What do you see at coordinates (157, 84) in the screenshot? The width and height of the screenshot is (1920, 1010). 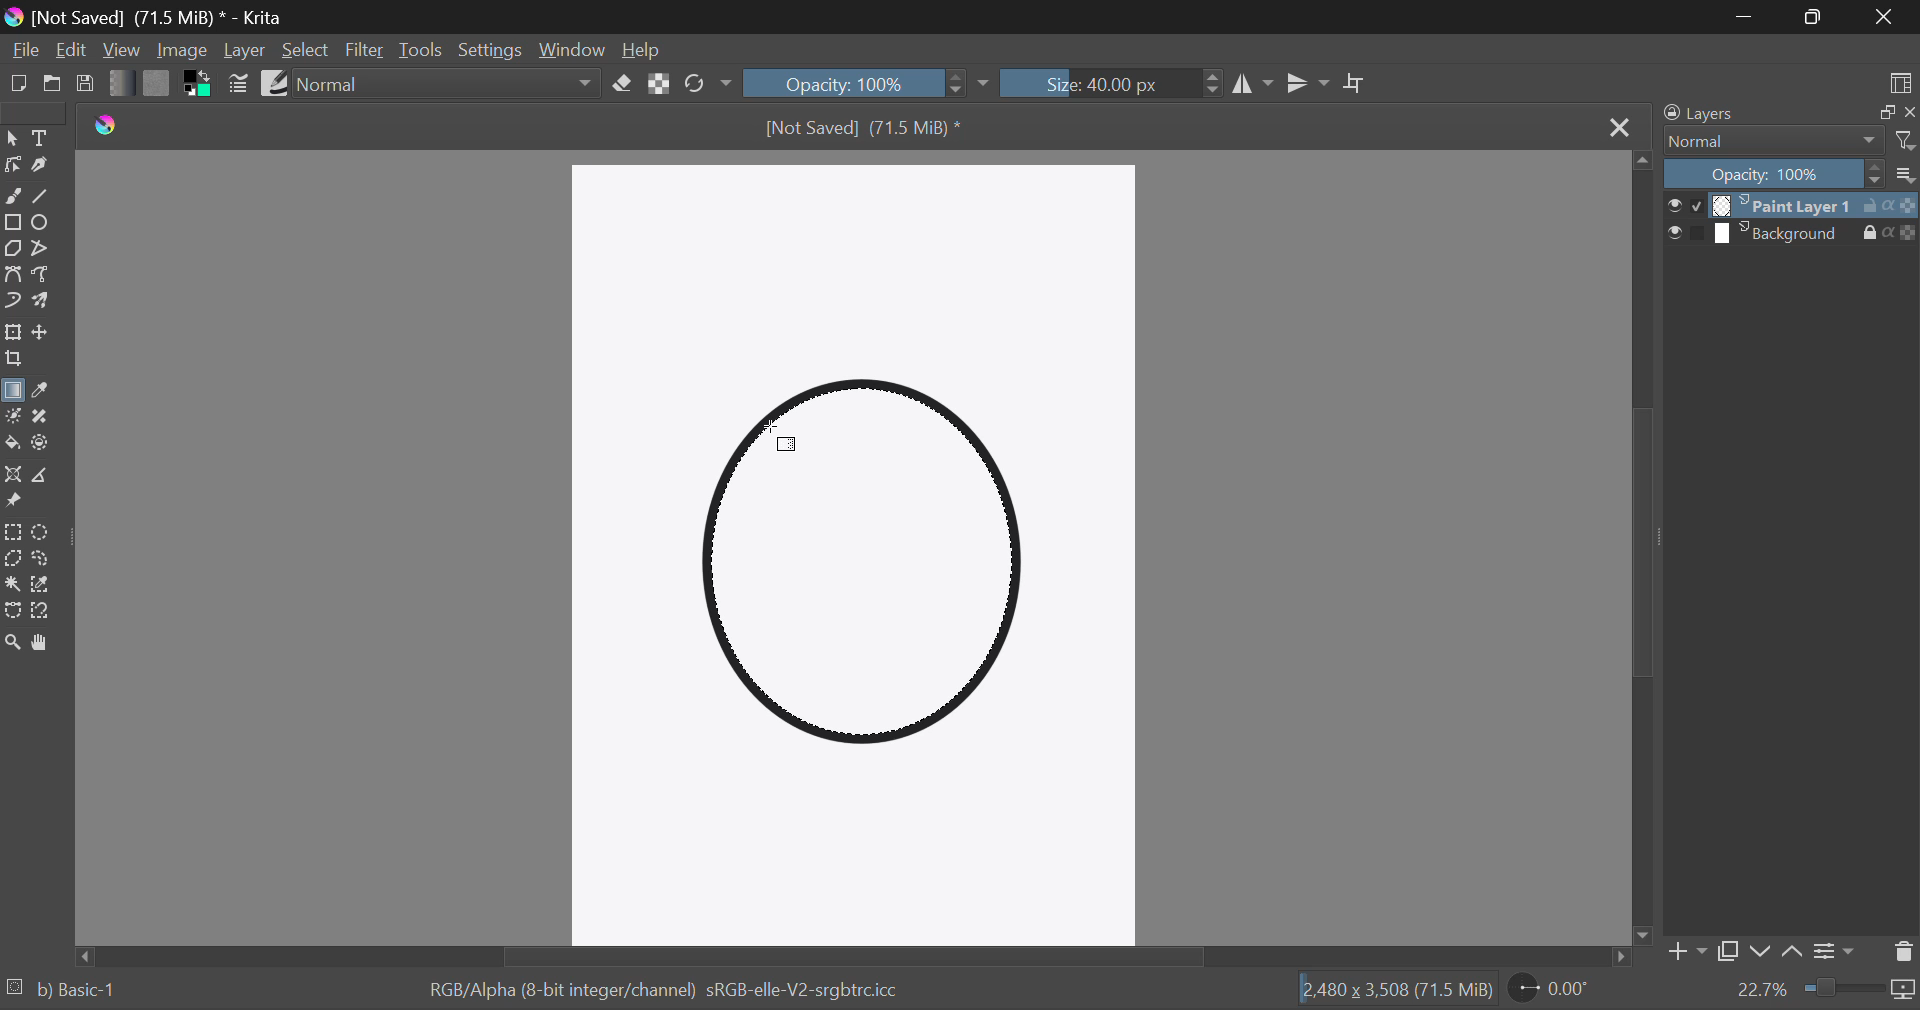 I see `Pattern` at bounding box center [157, 84].